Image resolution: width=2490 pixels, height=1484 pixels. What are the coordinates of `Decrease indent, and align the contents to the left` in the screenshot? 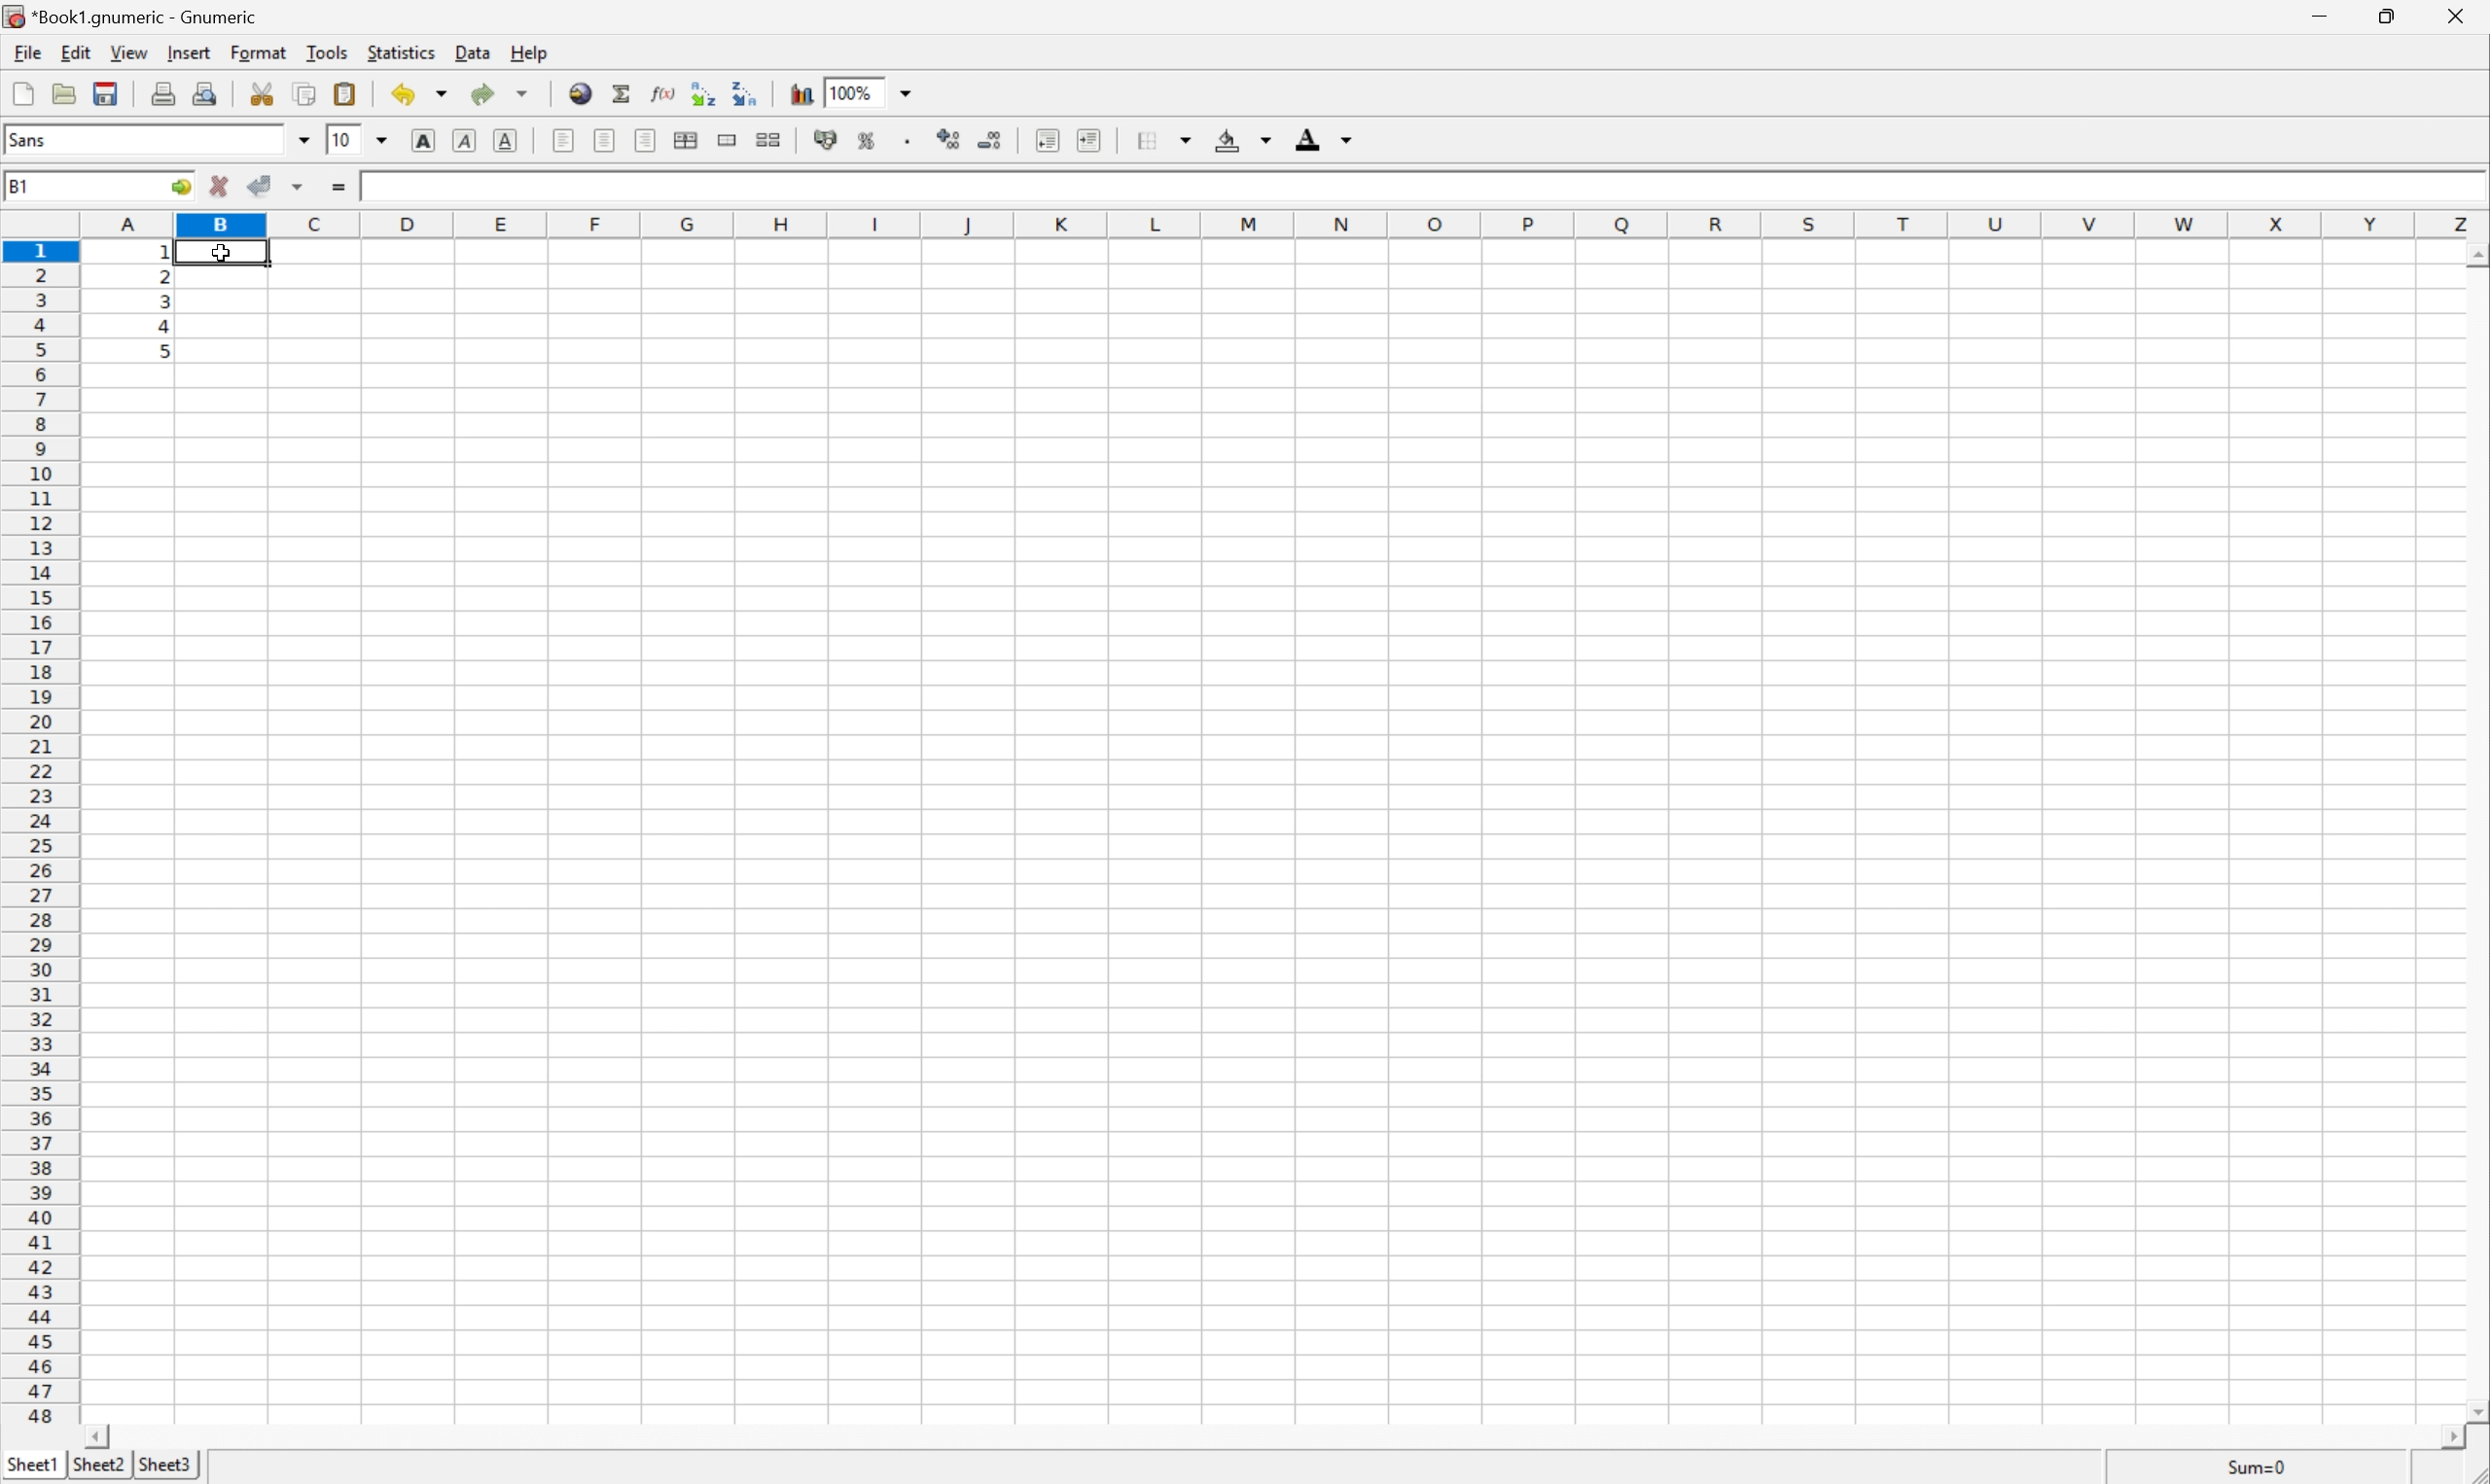 It's located at (1048, 136).